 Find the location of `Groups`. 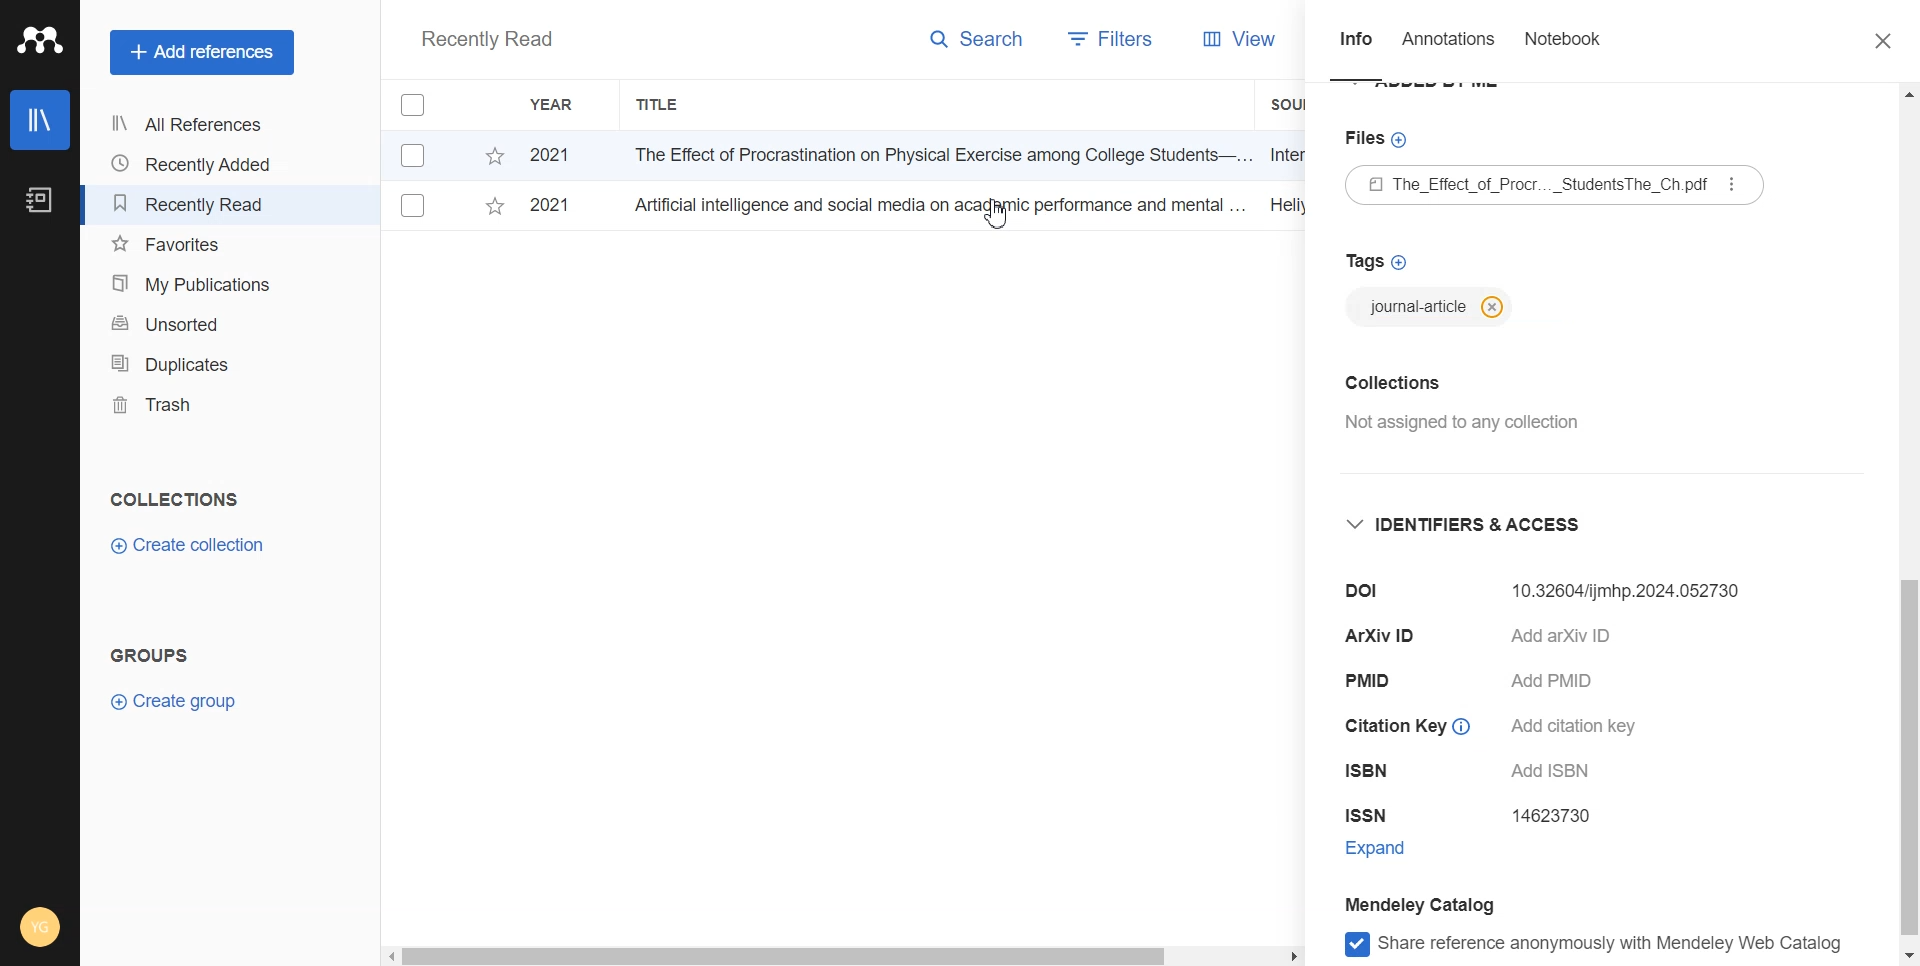

Groups is located at coordinates (155, 655).